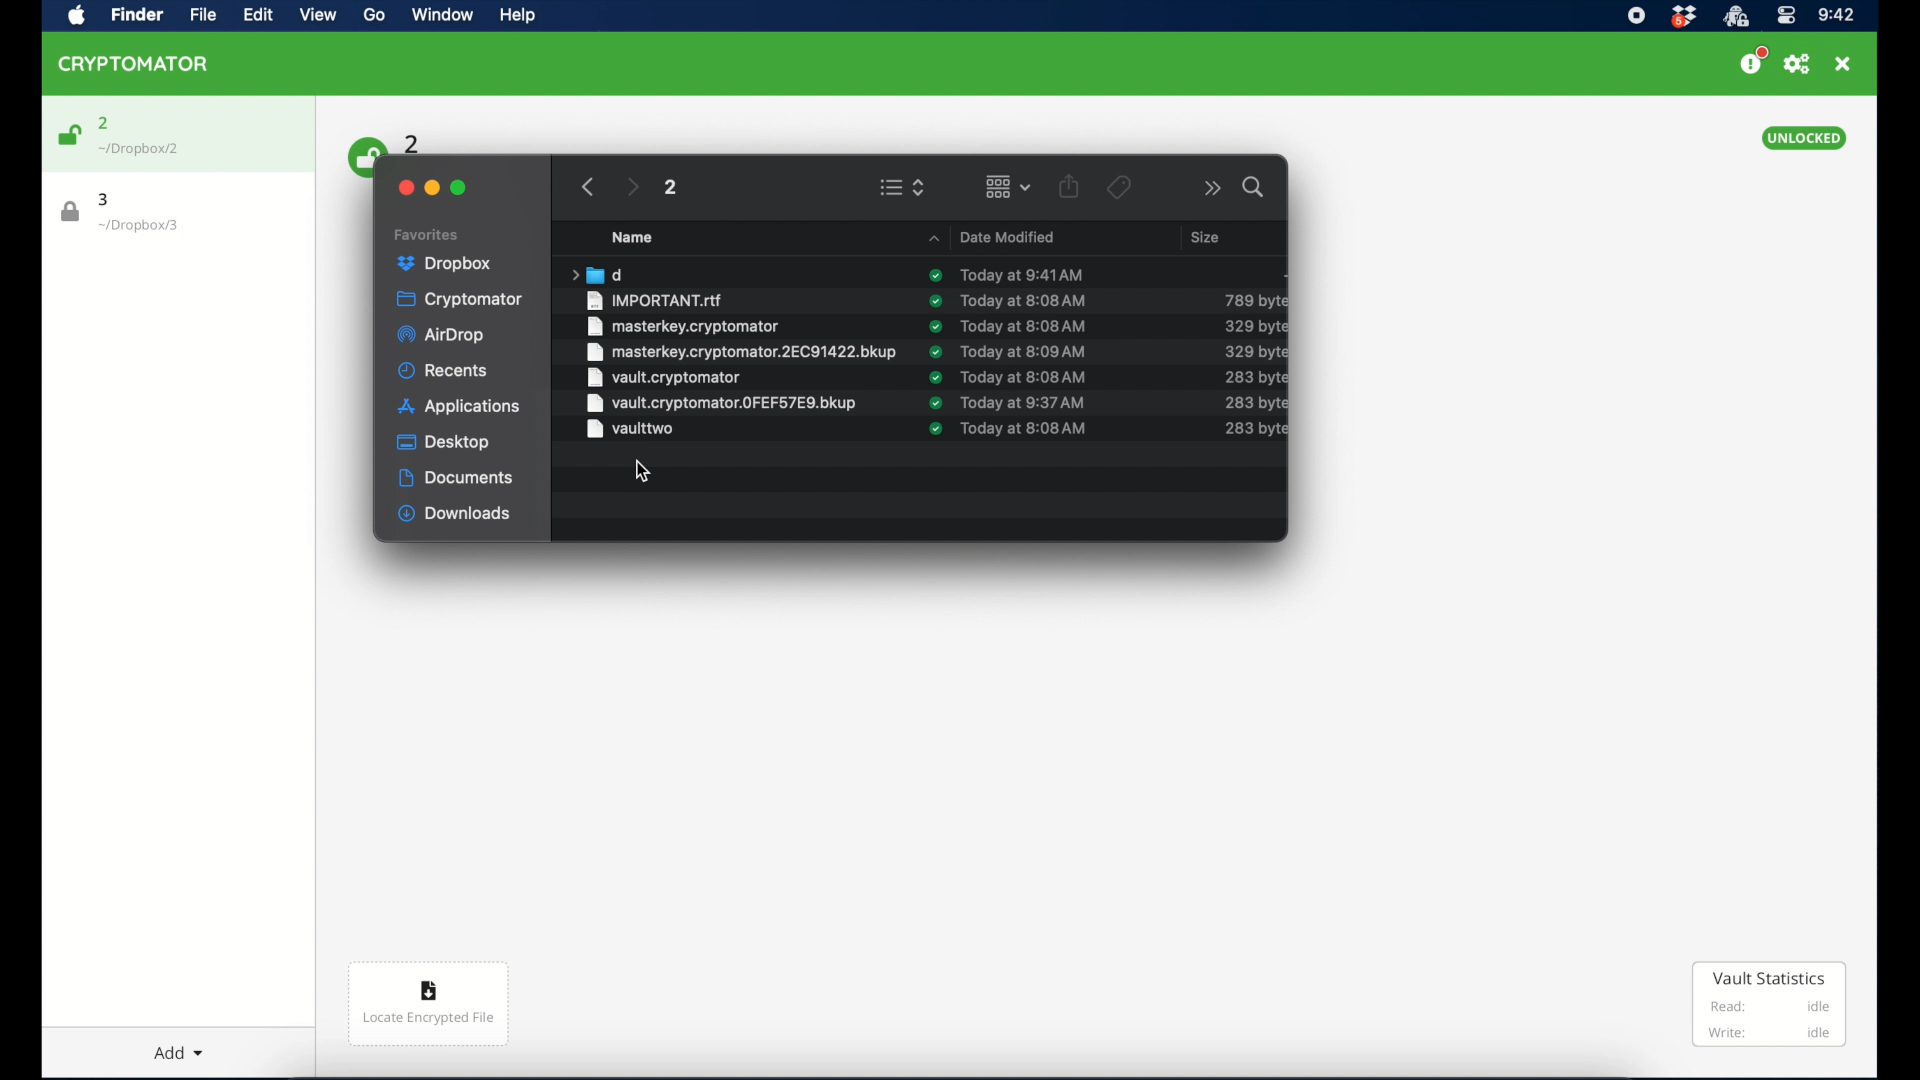 This screenshot has height=1080, width=1920. What do you see at coordinates (459, 188) in the screenshot?
I see `maximize` at bounding box center [459, 188].